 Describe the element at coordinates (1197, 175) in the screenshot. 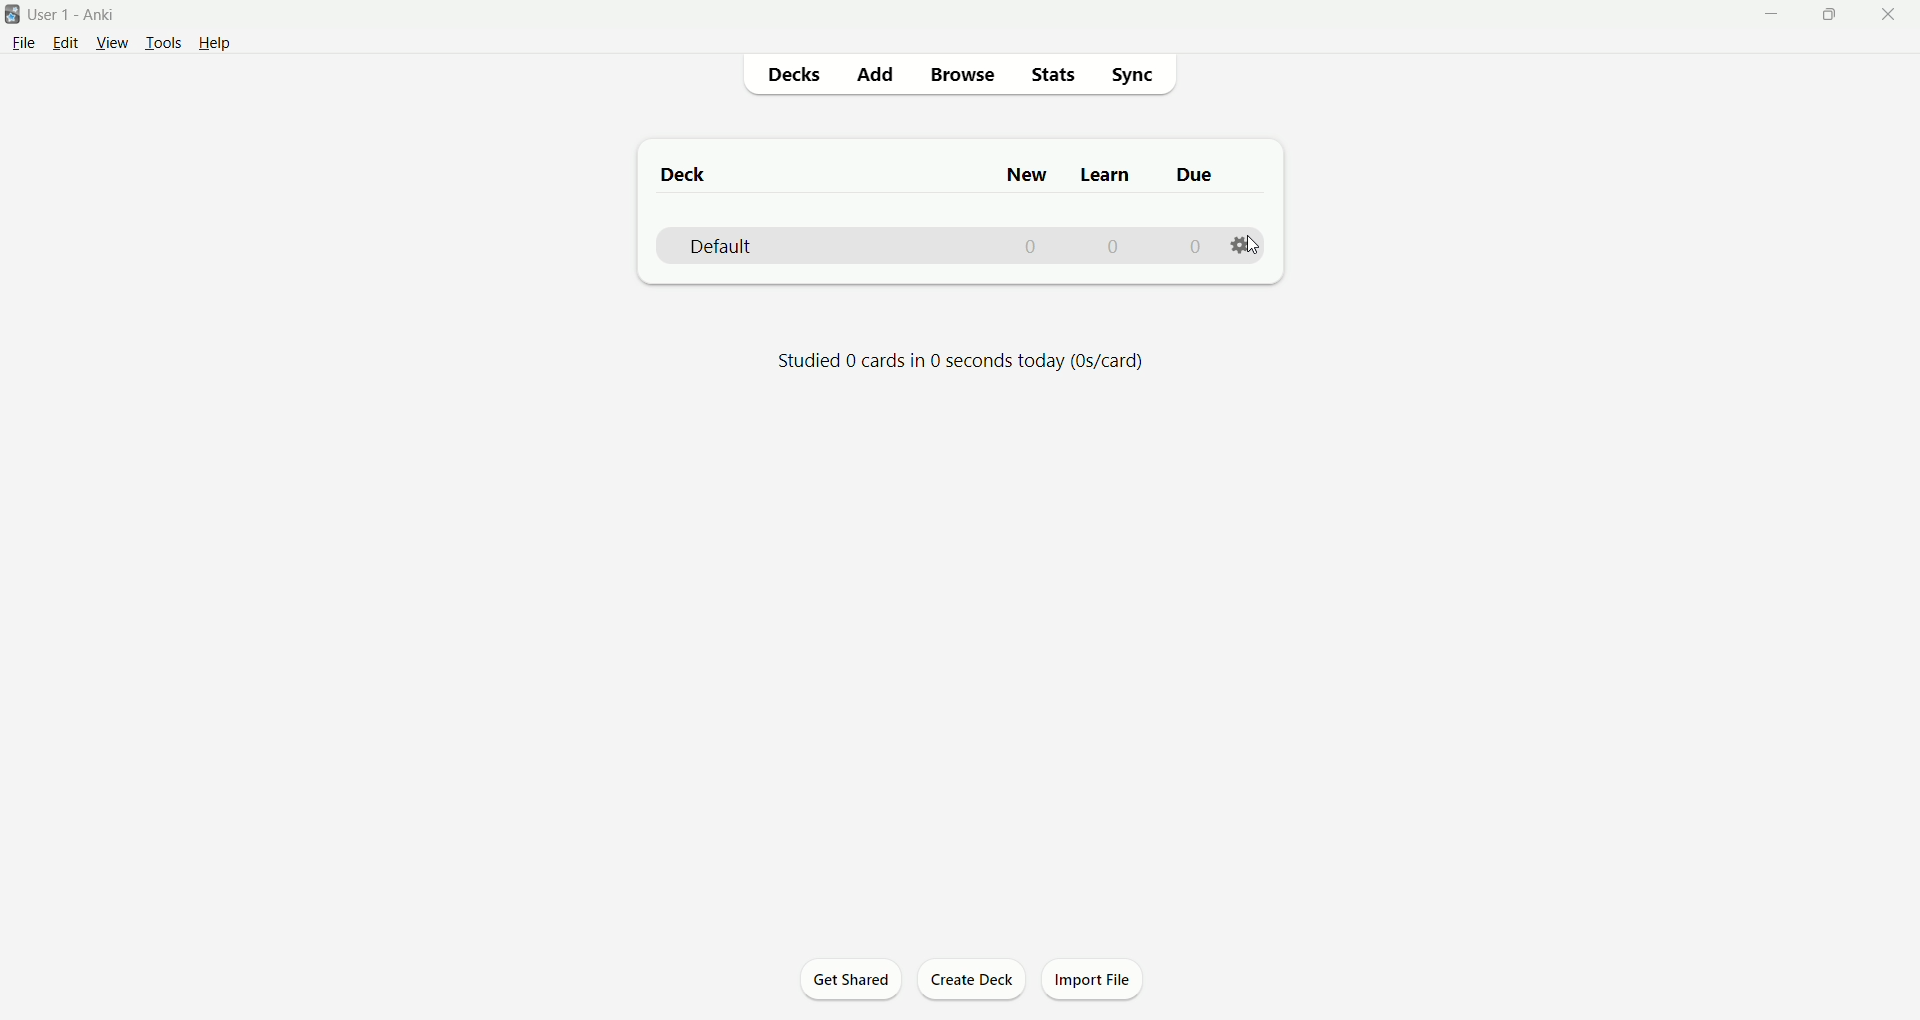

I see `due` at that location.